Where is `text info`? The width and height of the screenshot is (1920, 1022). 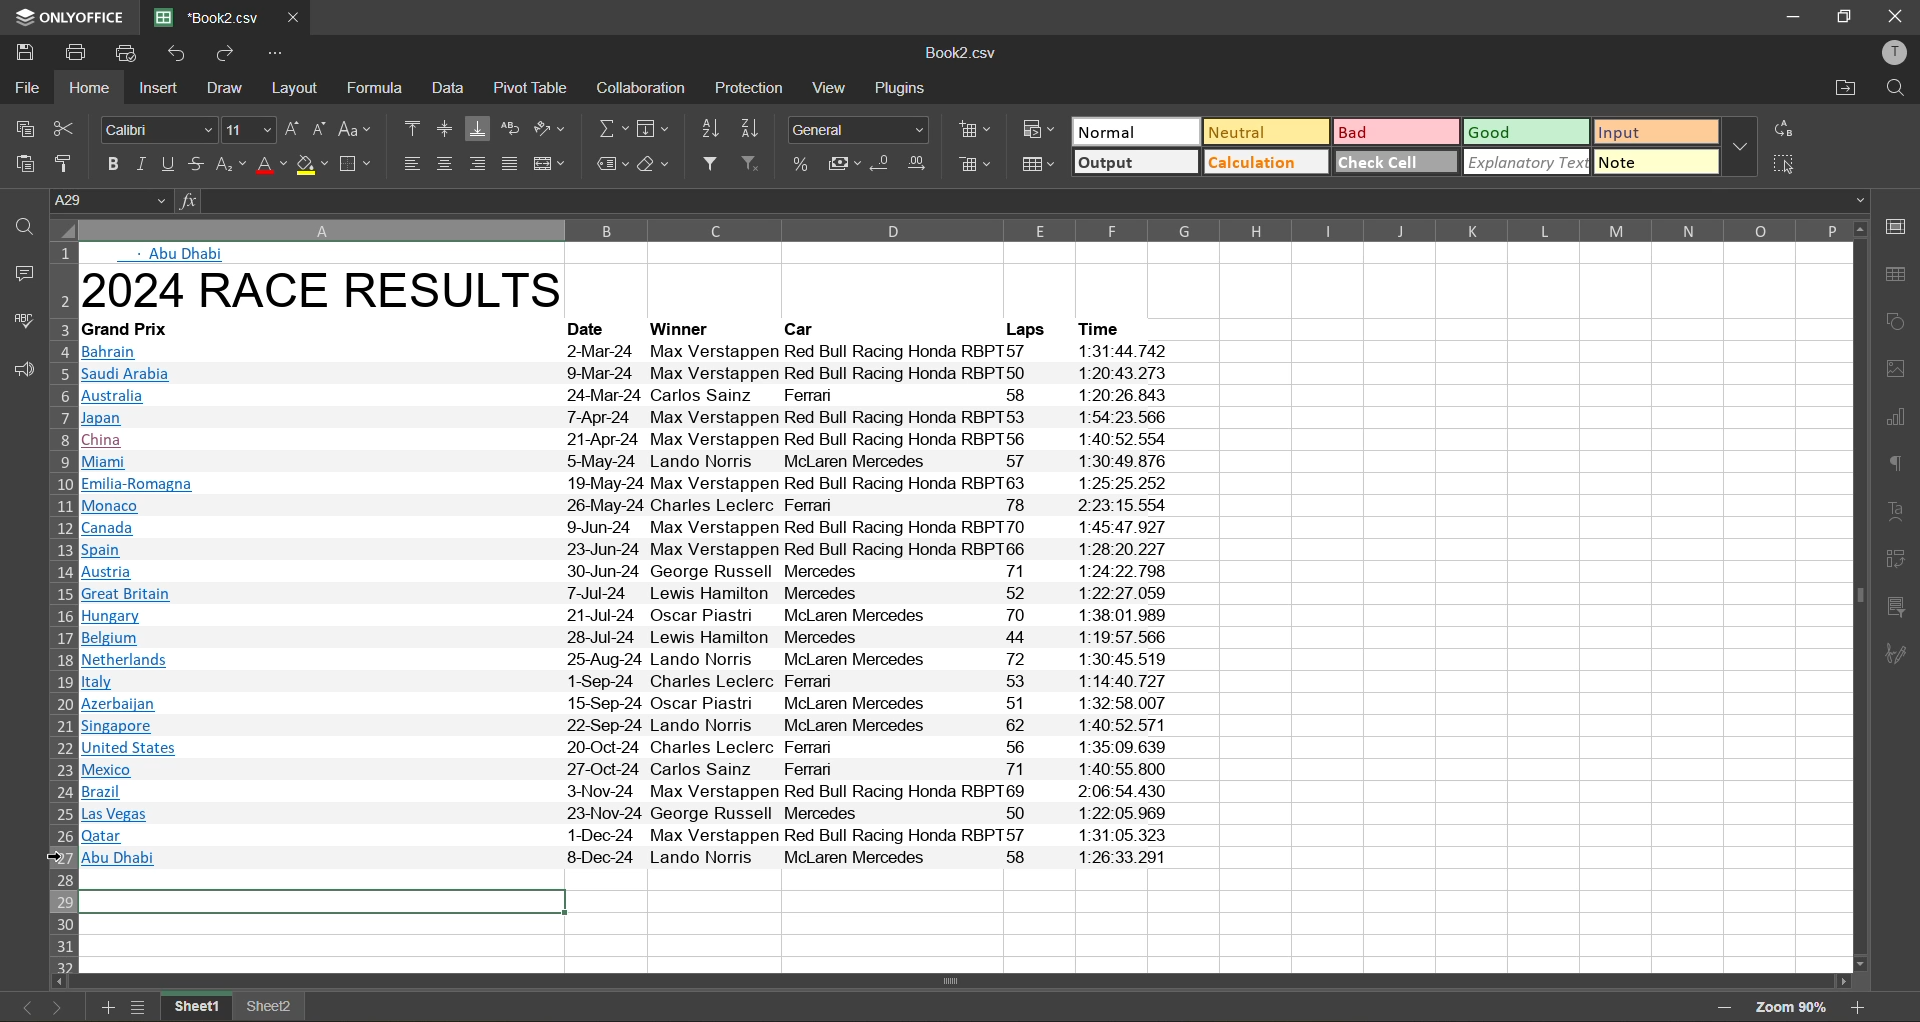 text info is located at coordinates (622, 813).